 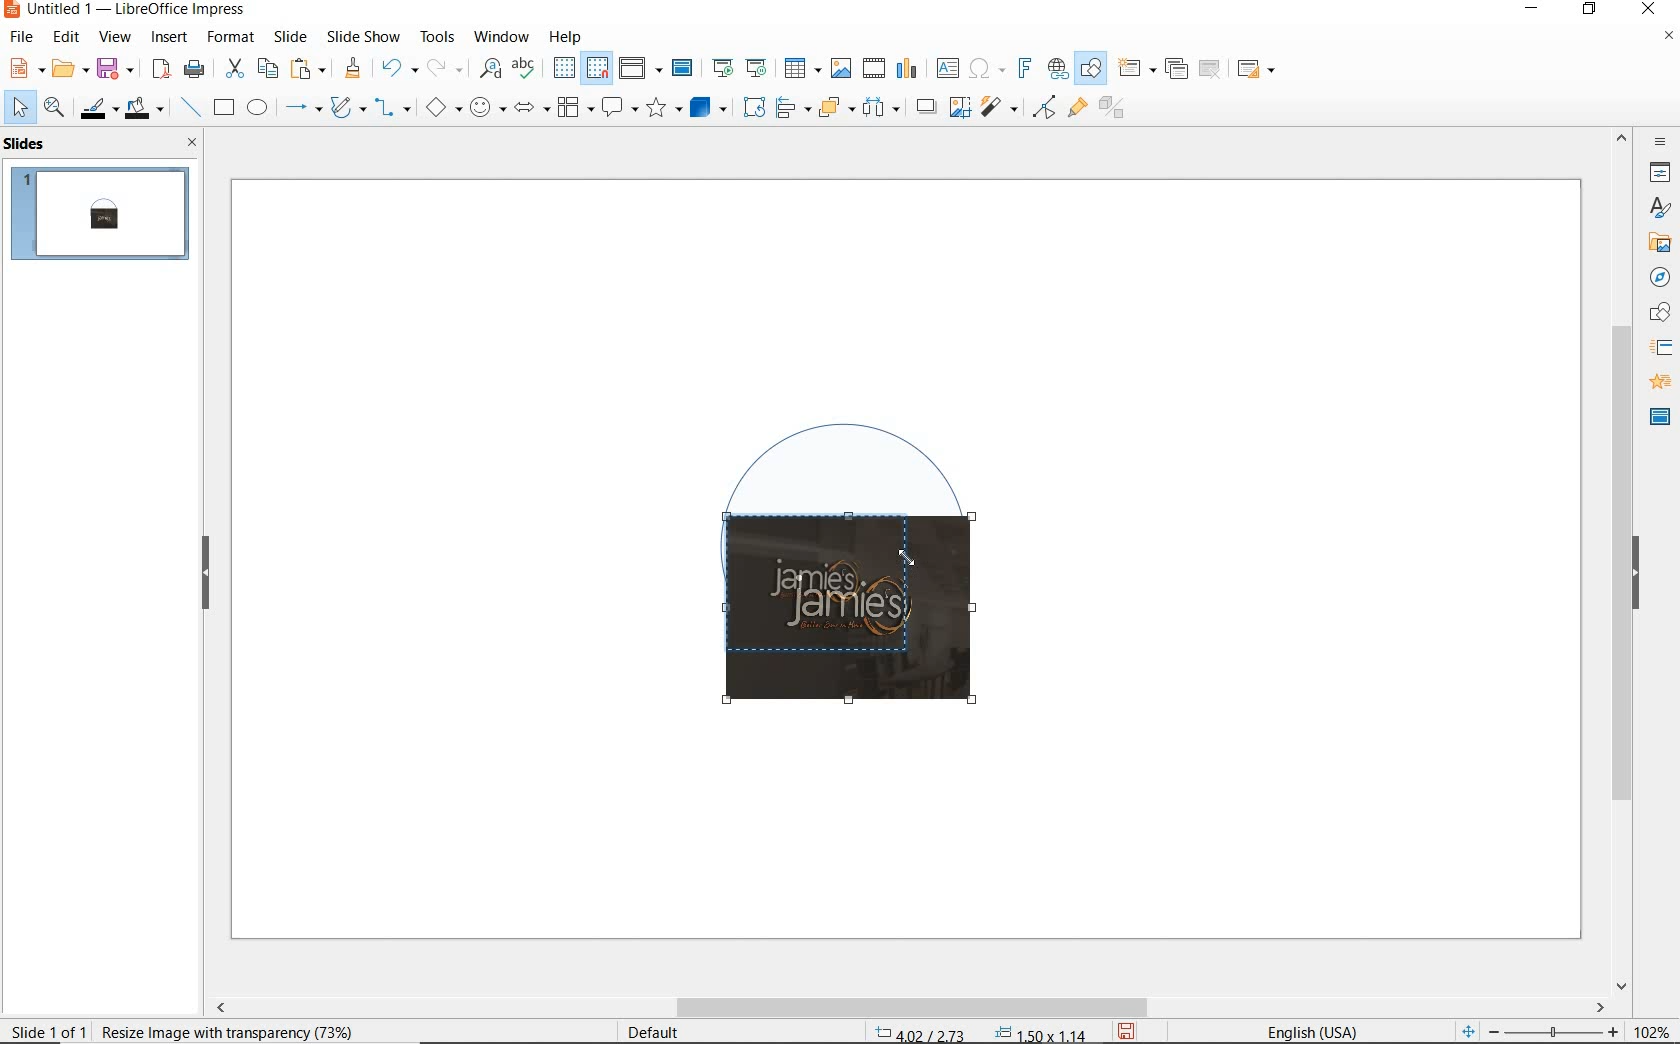 What do you see at coordinates (147, 109) in the screenshot?
I see `fill color` at bounding box center [147, 109].